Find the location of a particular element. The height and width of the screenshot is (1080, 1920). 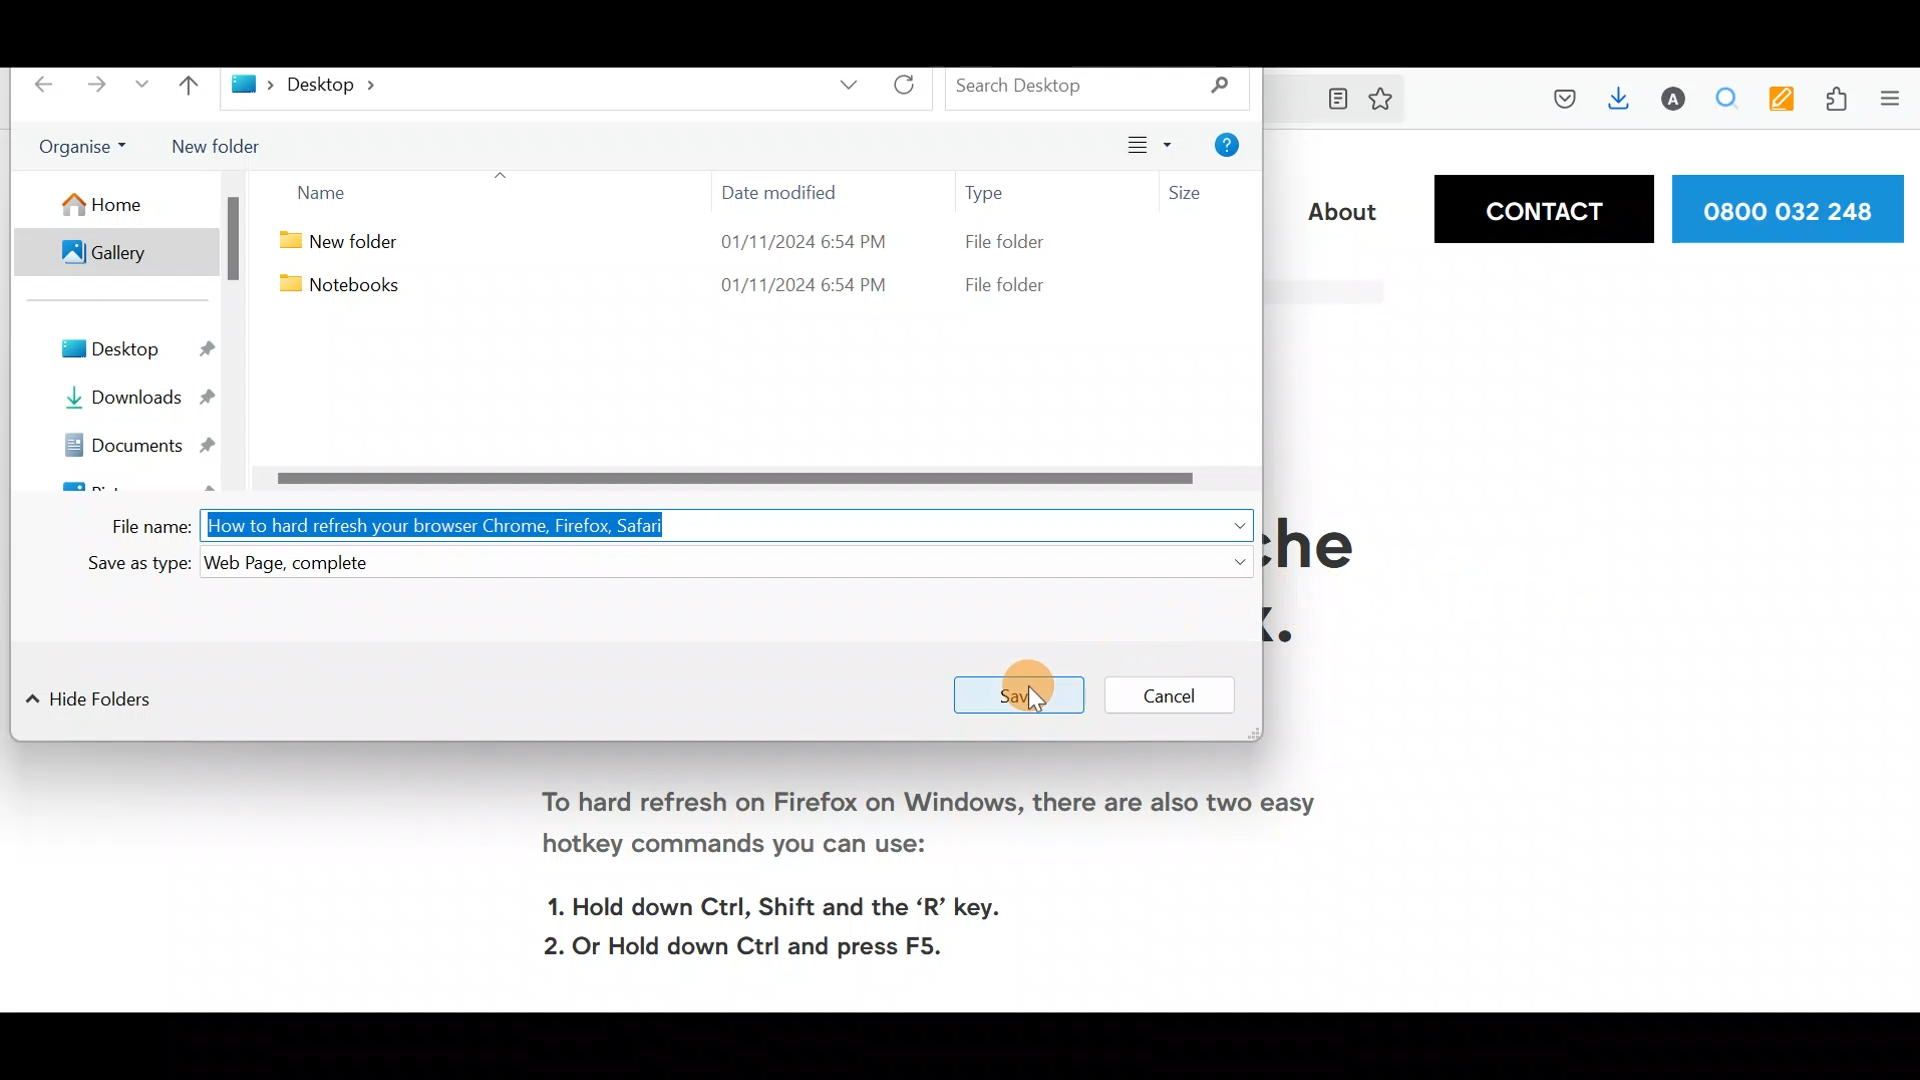

Documents is located at coordinates (153, 448).